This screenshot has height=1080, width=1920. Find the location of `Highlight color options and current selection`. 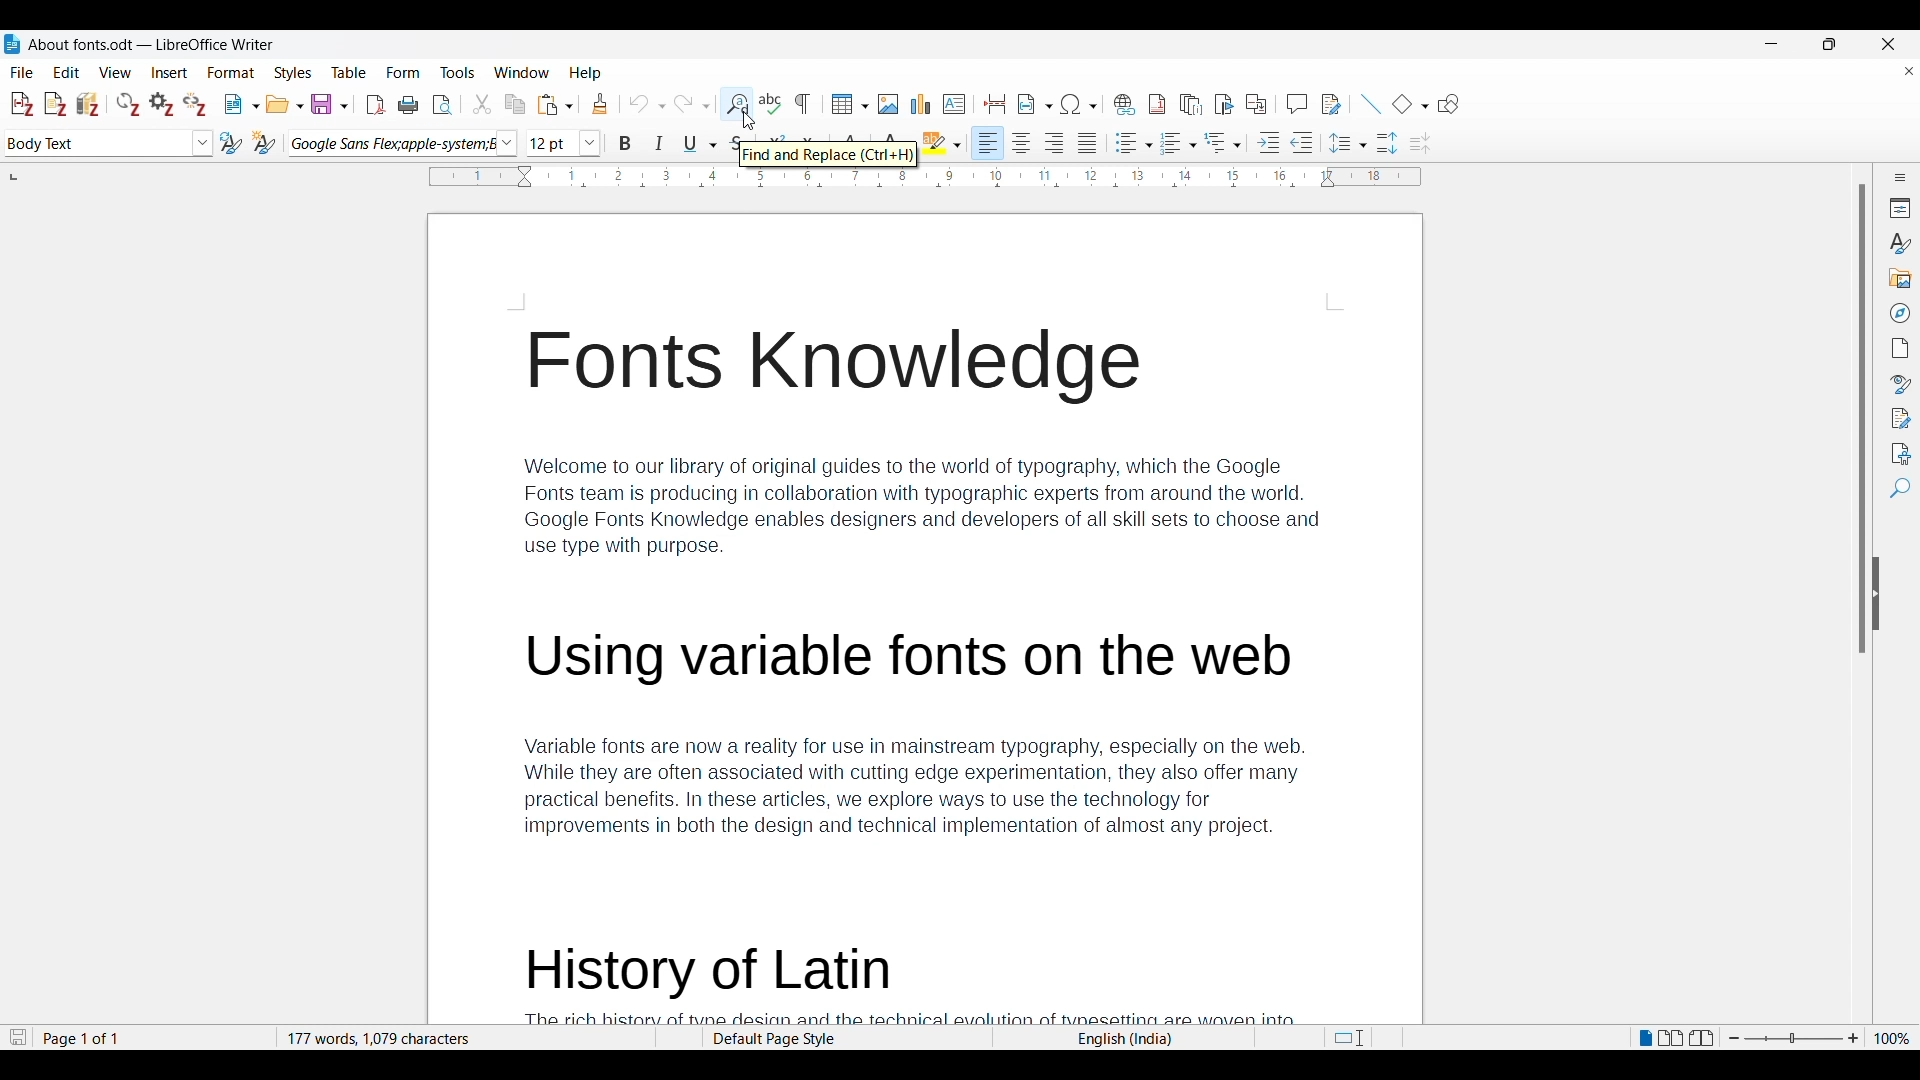

Highlight color options and current selection is located at coordinates (942, 143).